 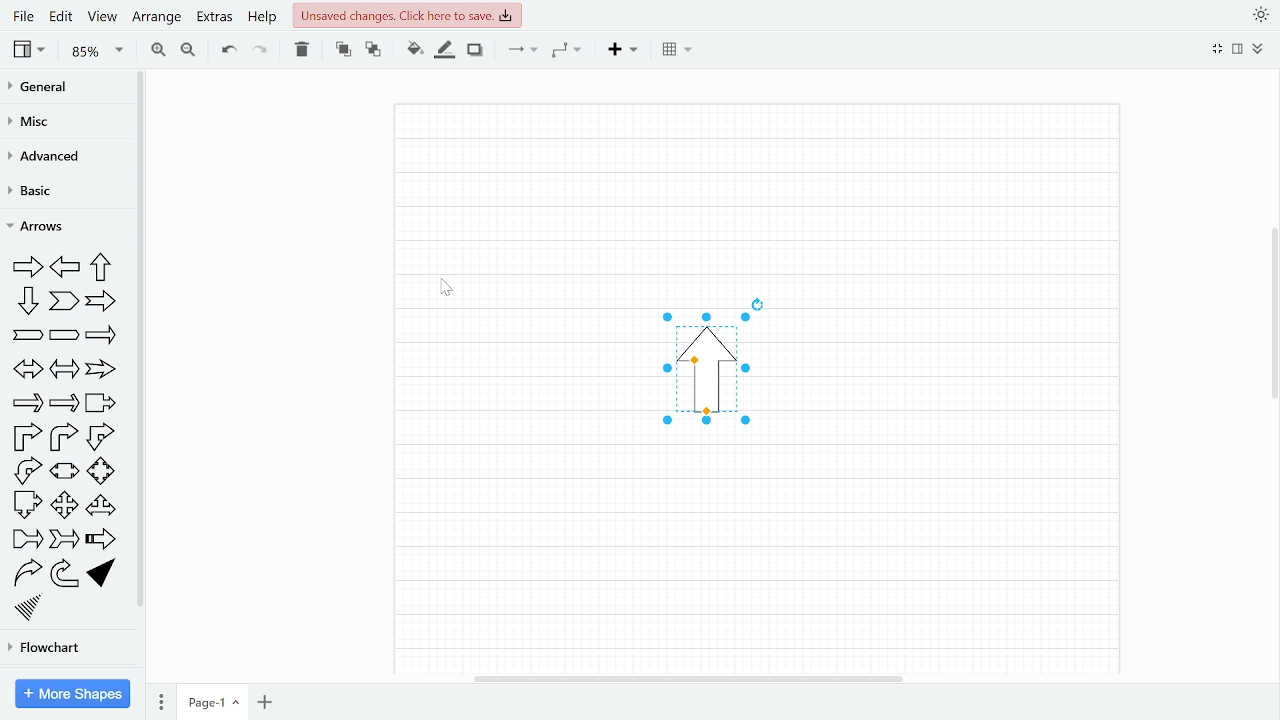 What do you see at coordinates (448, 288) in the screenshot?
I see `Pointer` at bounding box center [448, 288].